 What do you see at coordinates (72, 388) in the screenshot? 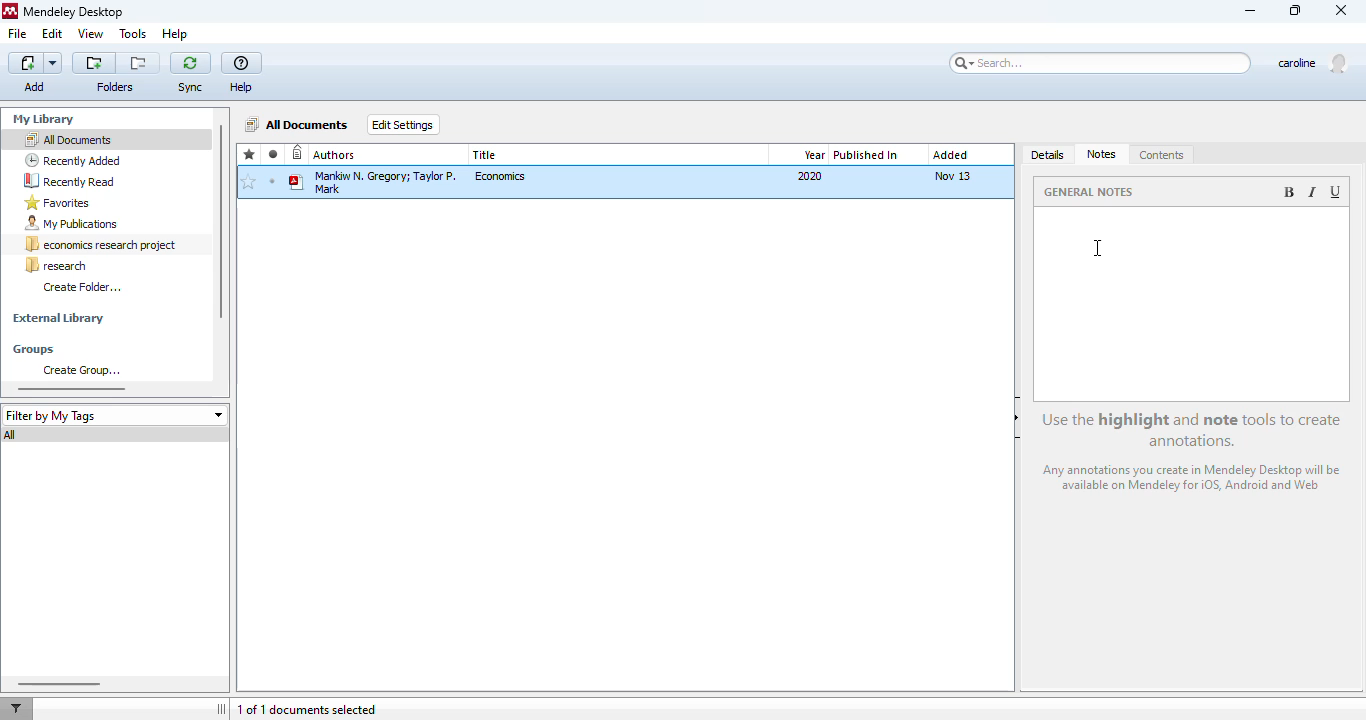
I see `horizontal scroll bar` at bounding box center [72, 388].